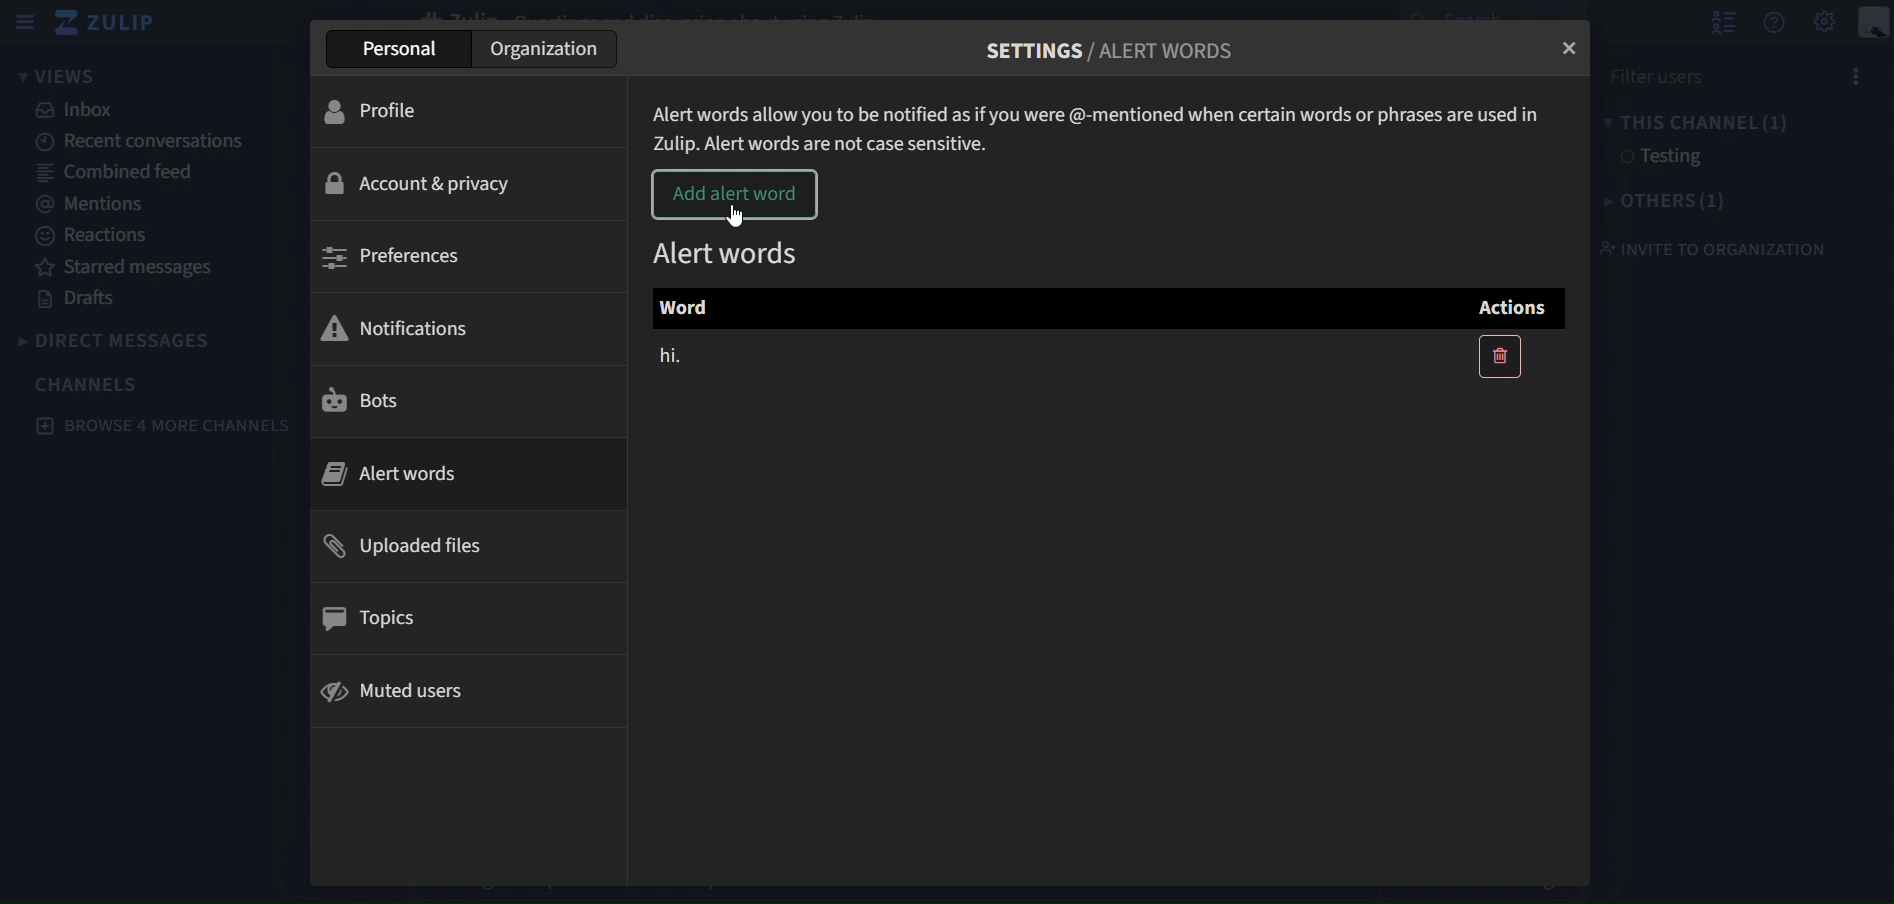 This screenshot has height=904, width=1894. Describe the element at coordinates (405, 256) in the screenshot. I see `preferences` at that location.